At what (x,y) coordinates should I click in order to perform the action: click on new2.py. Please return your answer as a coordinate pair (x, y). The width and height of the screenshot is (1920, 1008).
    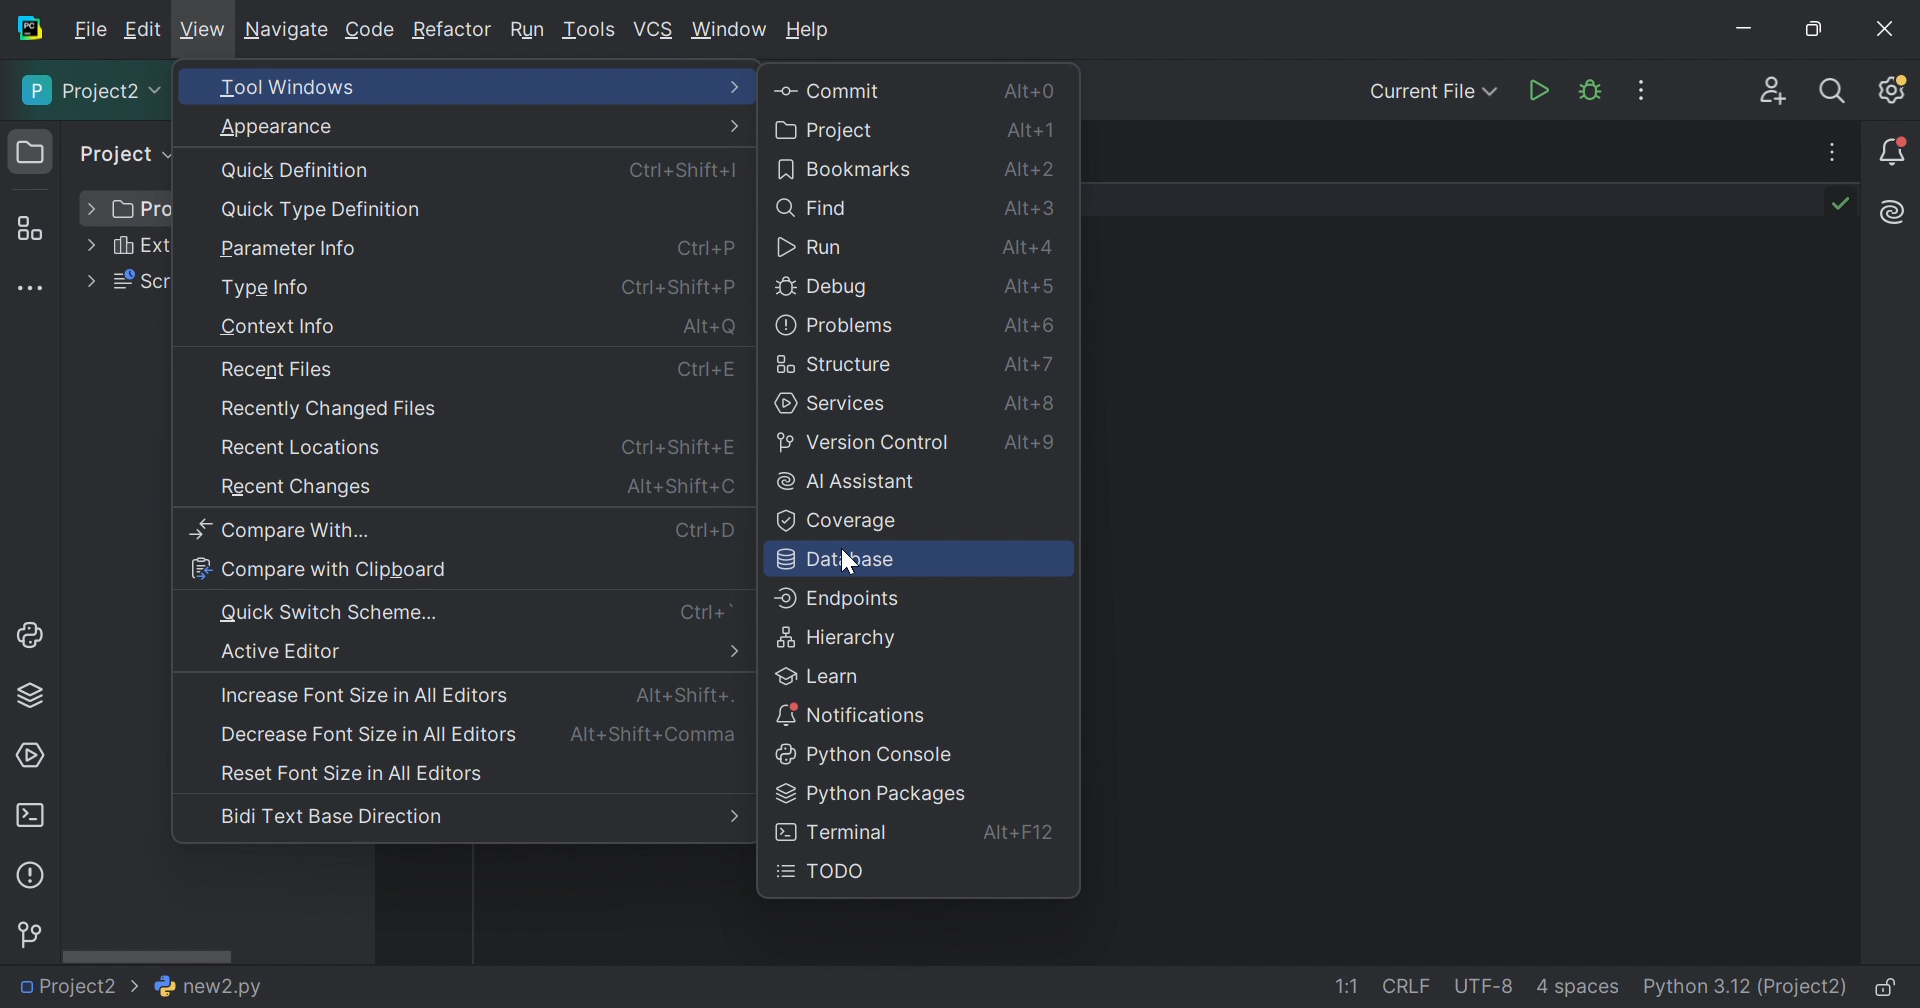
    Looking at the image, I should click on (207, 987).